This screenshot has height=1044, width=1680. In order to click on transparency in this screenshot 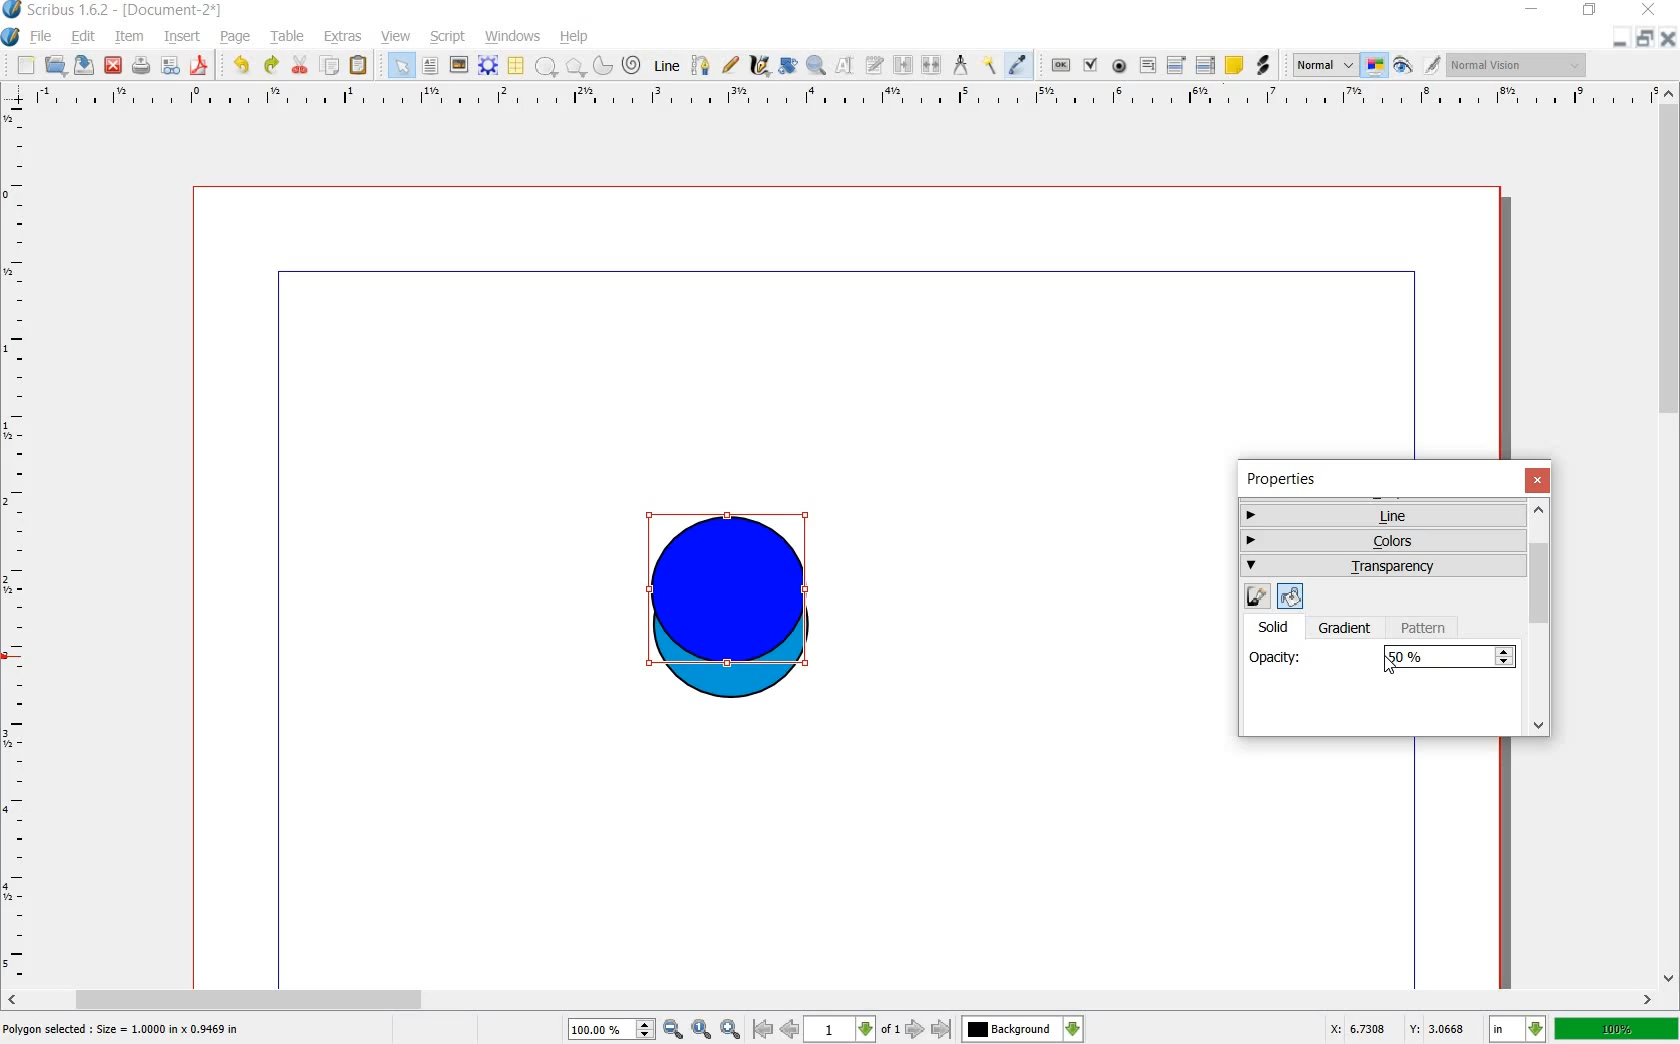, I will do `click(1384, 567)`.